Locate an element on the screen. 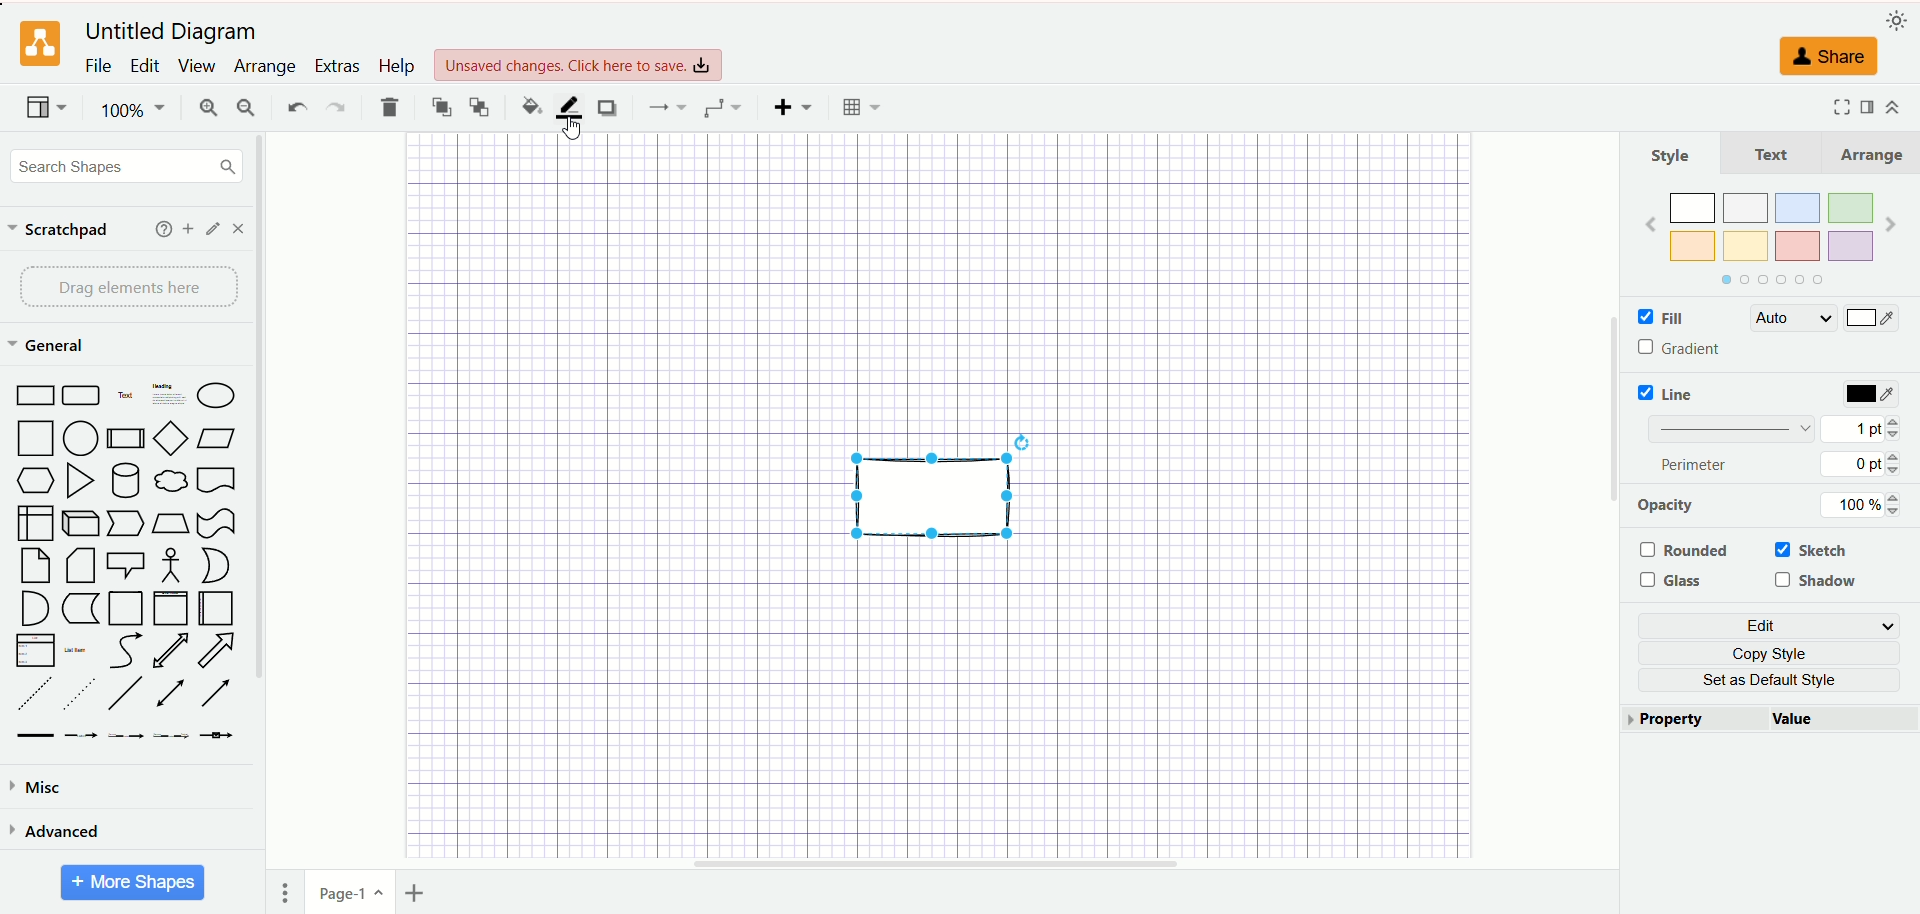 Image resolution: width=1920 pixels, height=914 pixels. appearance is located at coordinates (1892, 20).